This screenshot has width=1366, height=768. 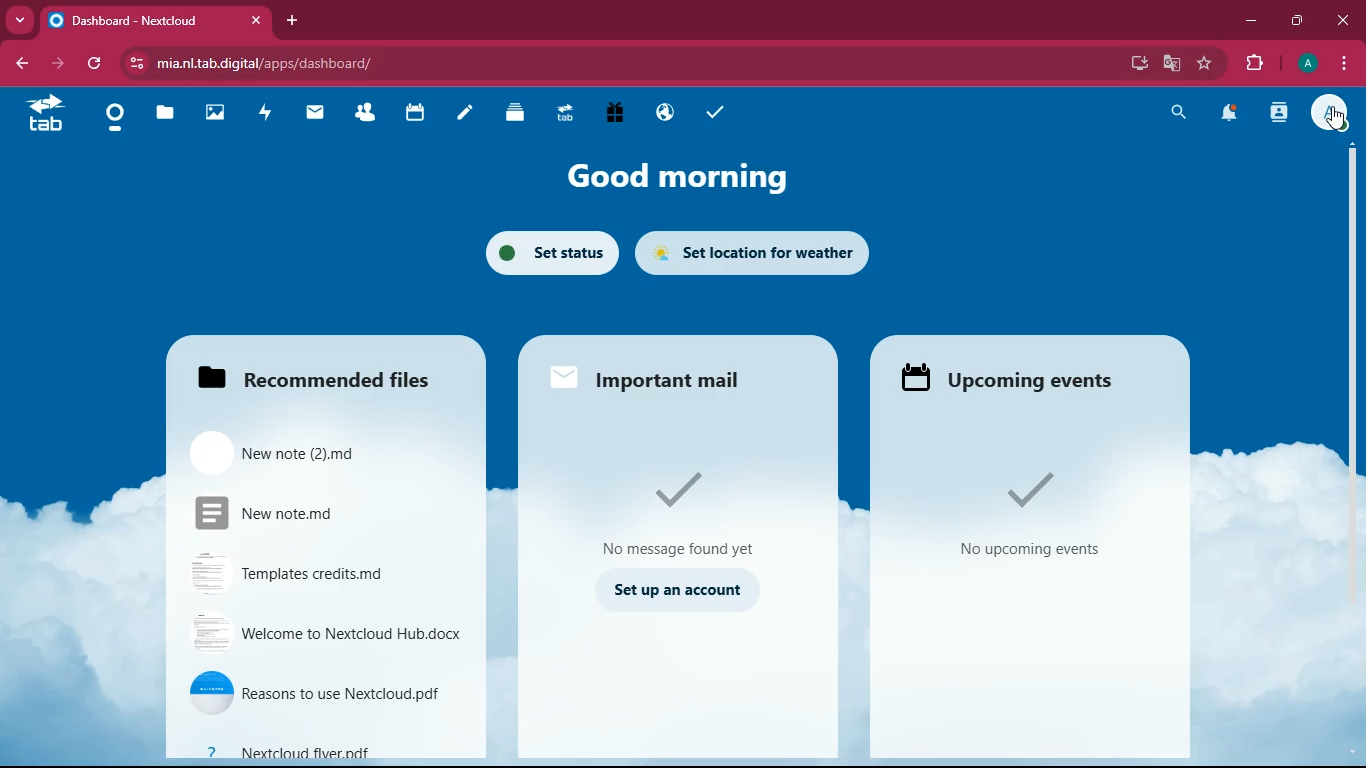 What do you see at coordinates (651, 376) in the screenshot?
I see `mail` at bounding box center [651, 376].